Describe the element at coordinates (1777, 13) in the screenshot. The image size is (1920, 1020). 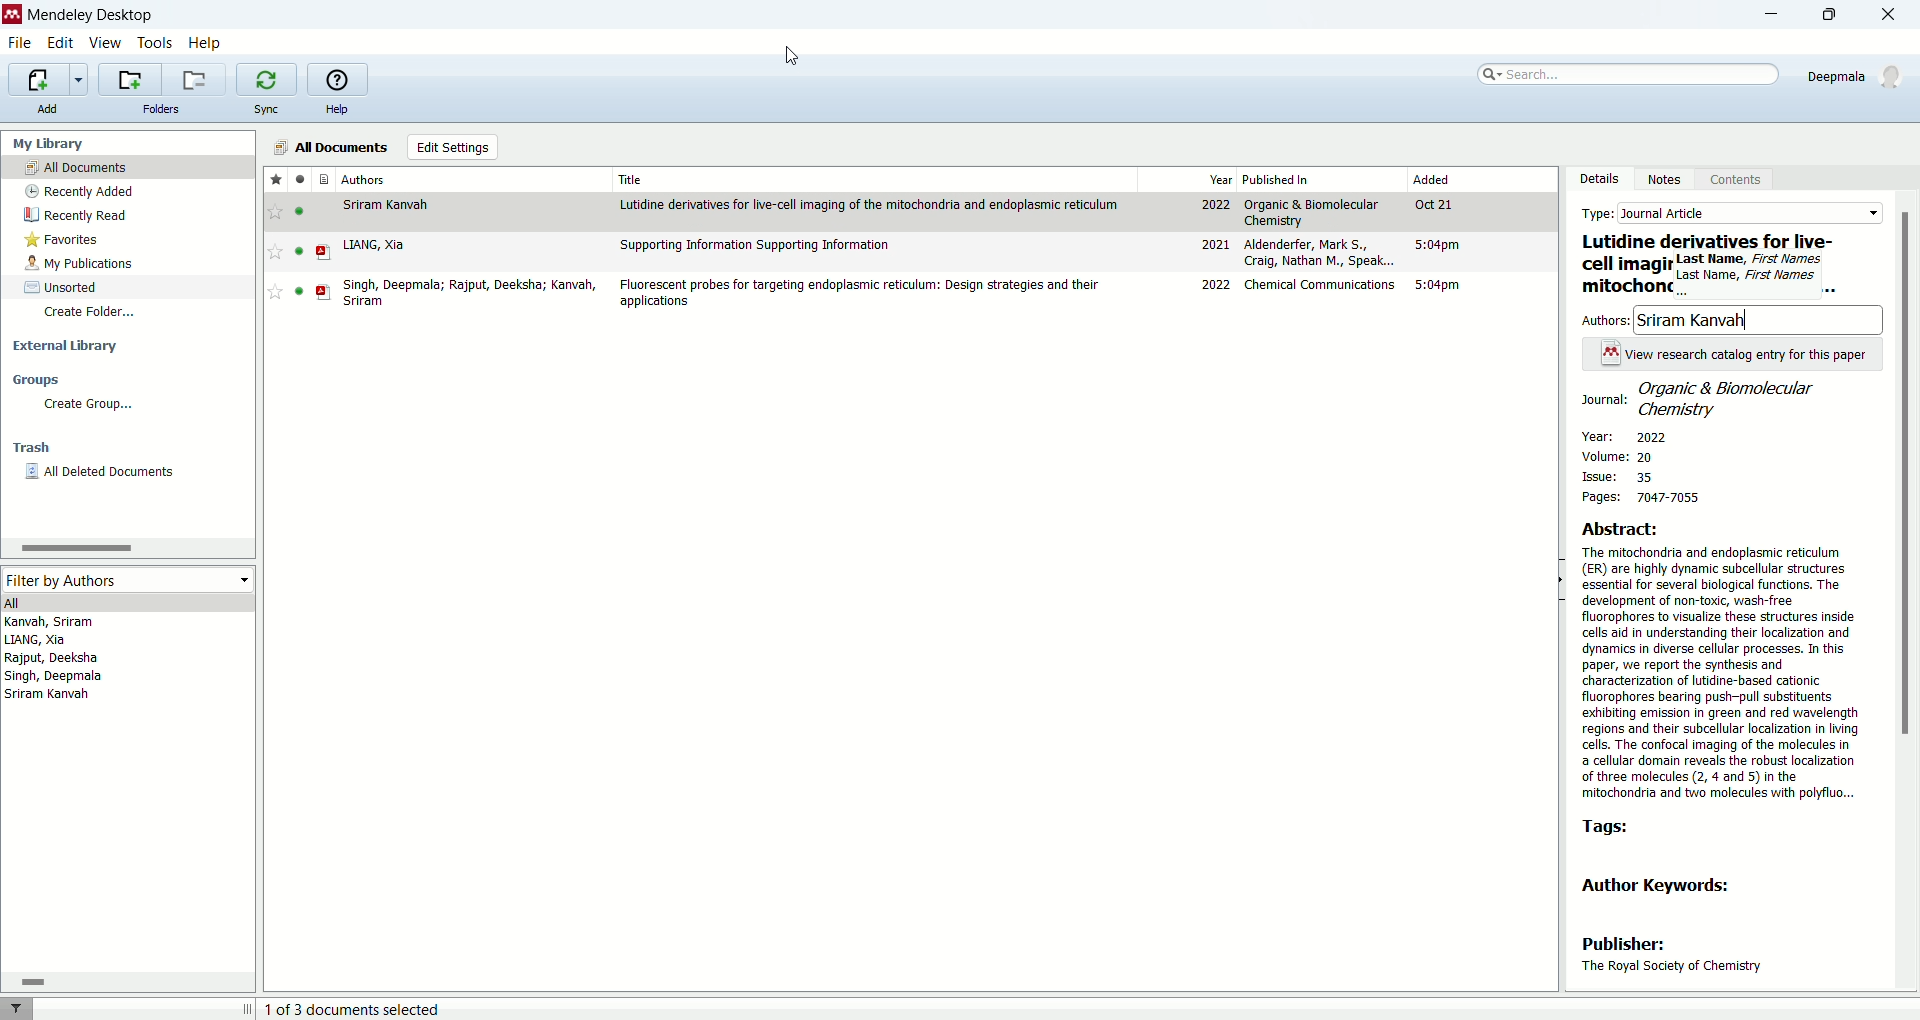
I see `minimize` at that location.